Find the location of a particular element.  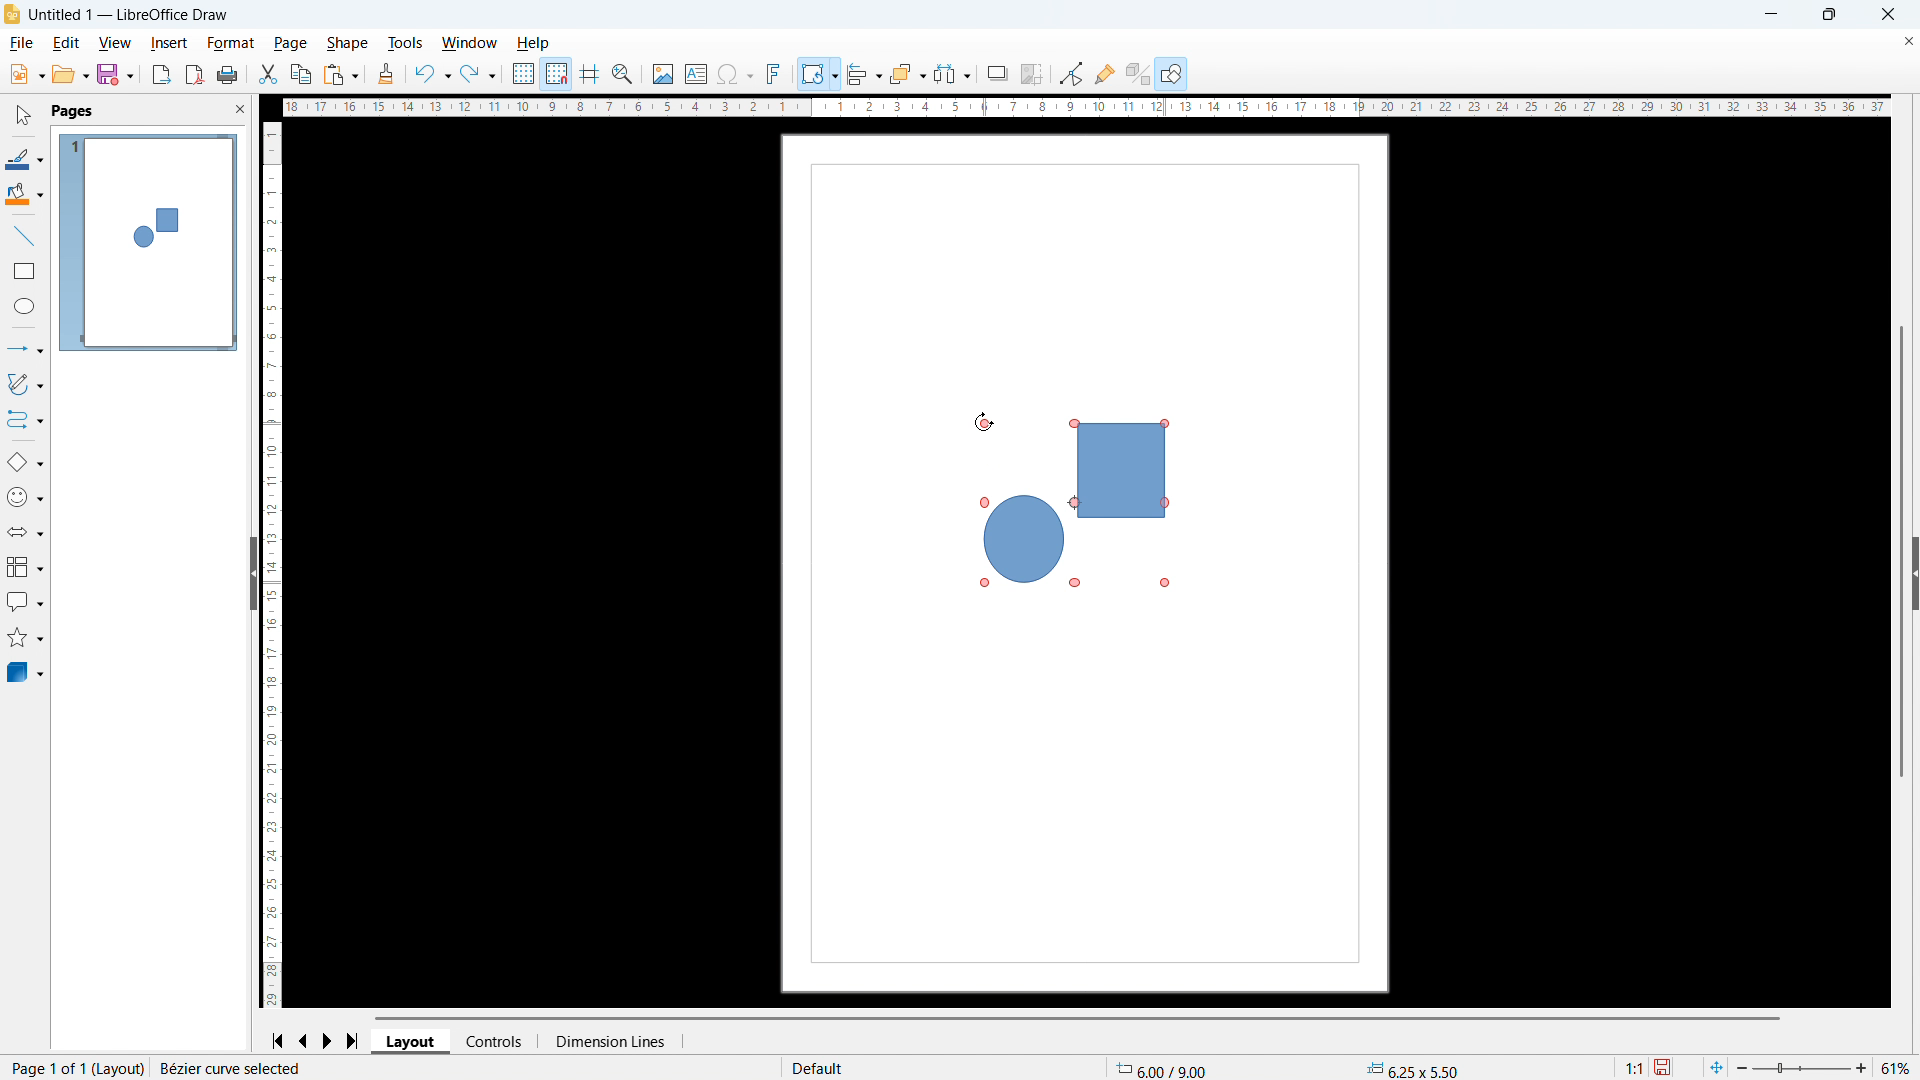

Connectors  is located at coordinates (26, 420).